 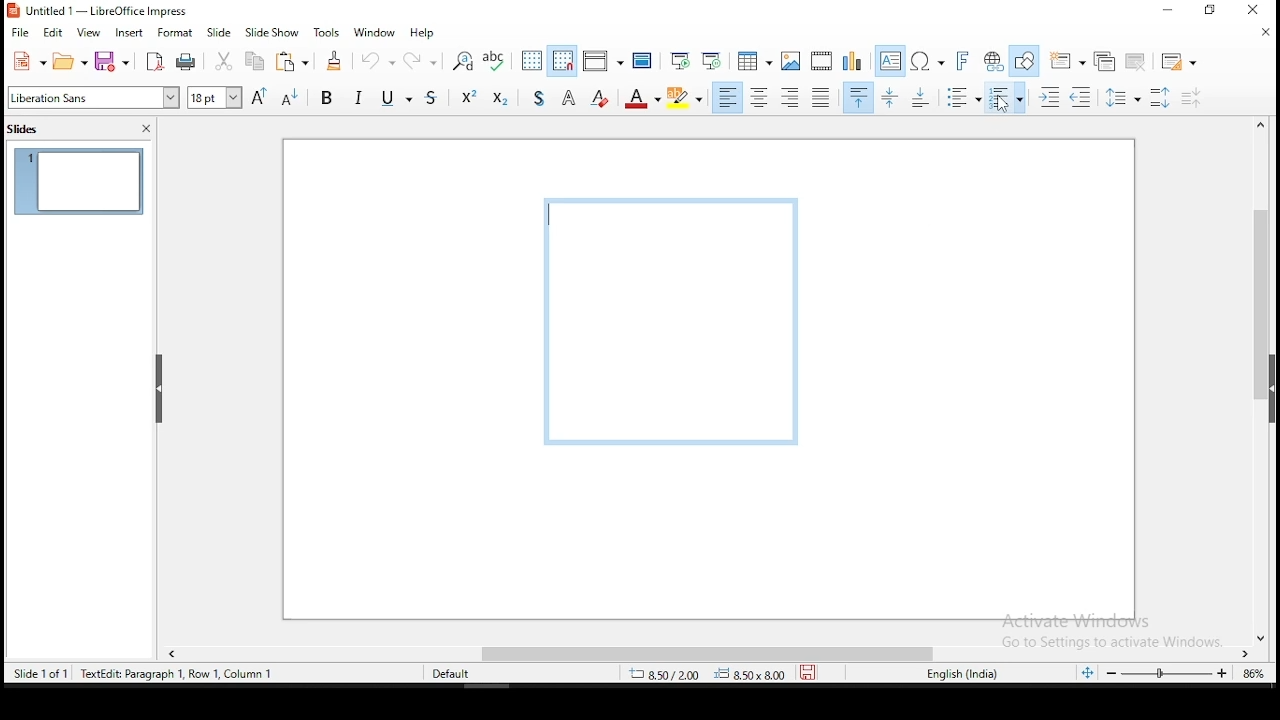 I want to click on increase indent, so click(x=1046, y=97).